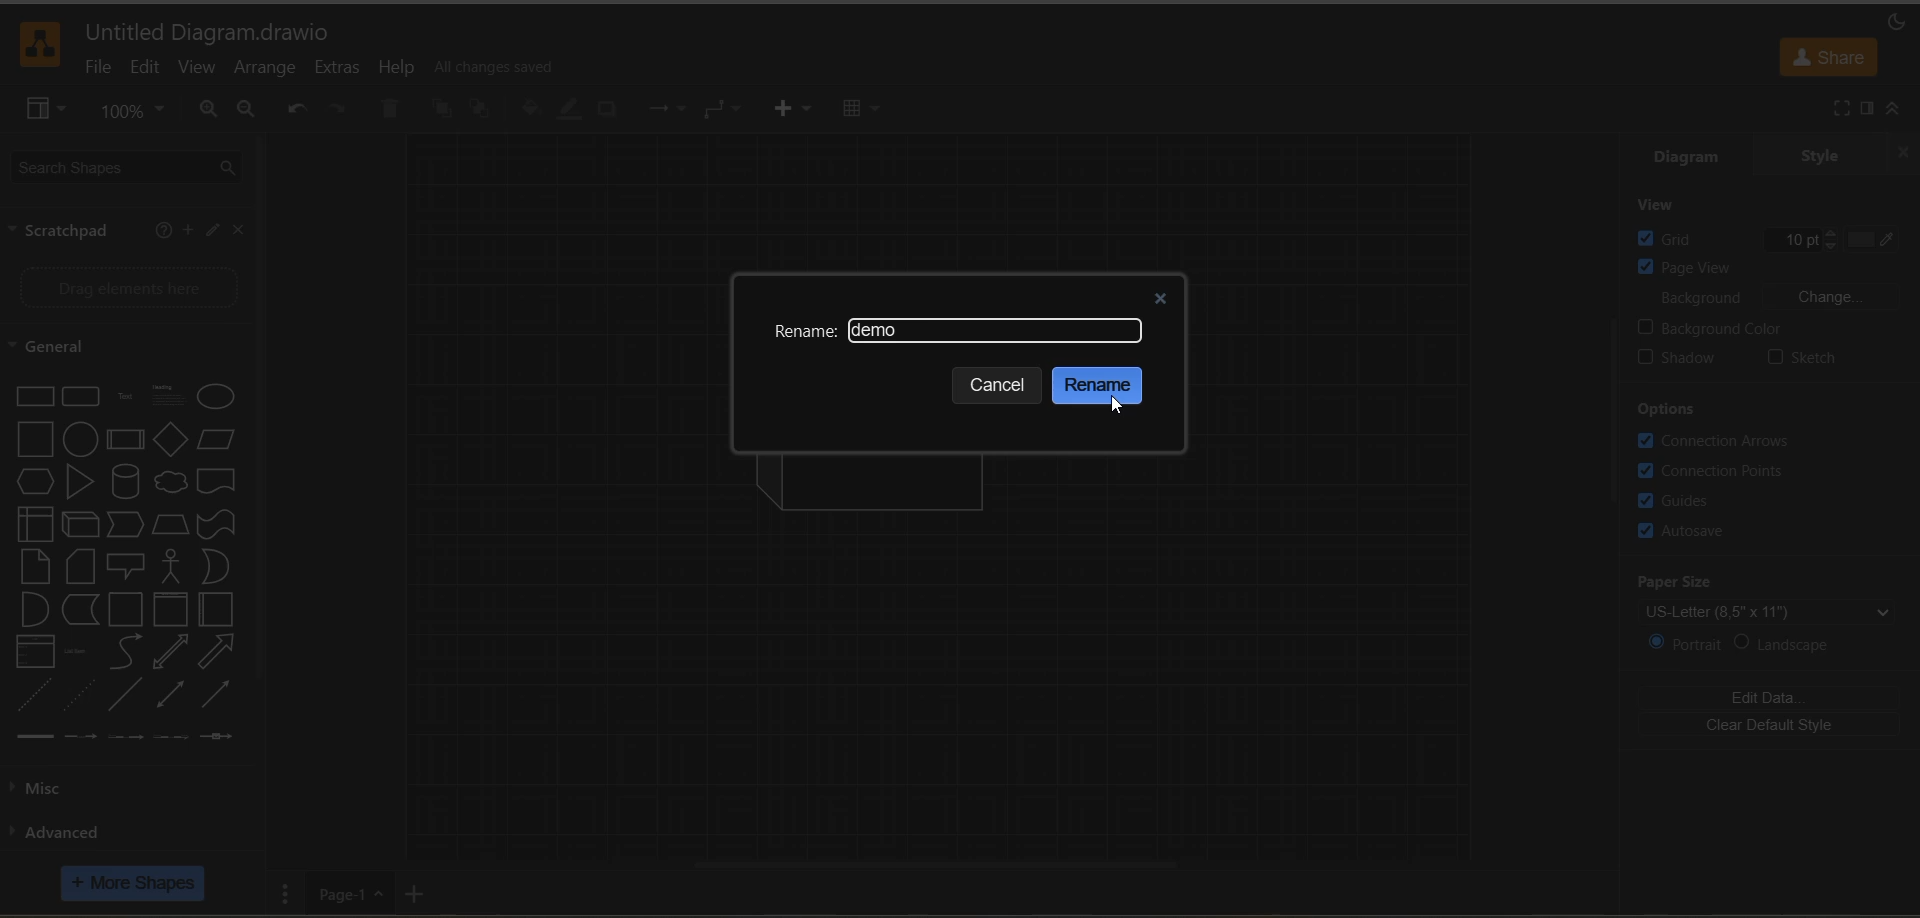  Describe the element at coordinates (214, 32) in the screenshot. I see `file name - Untitled Diagram.drawio` at that location.